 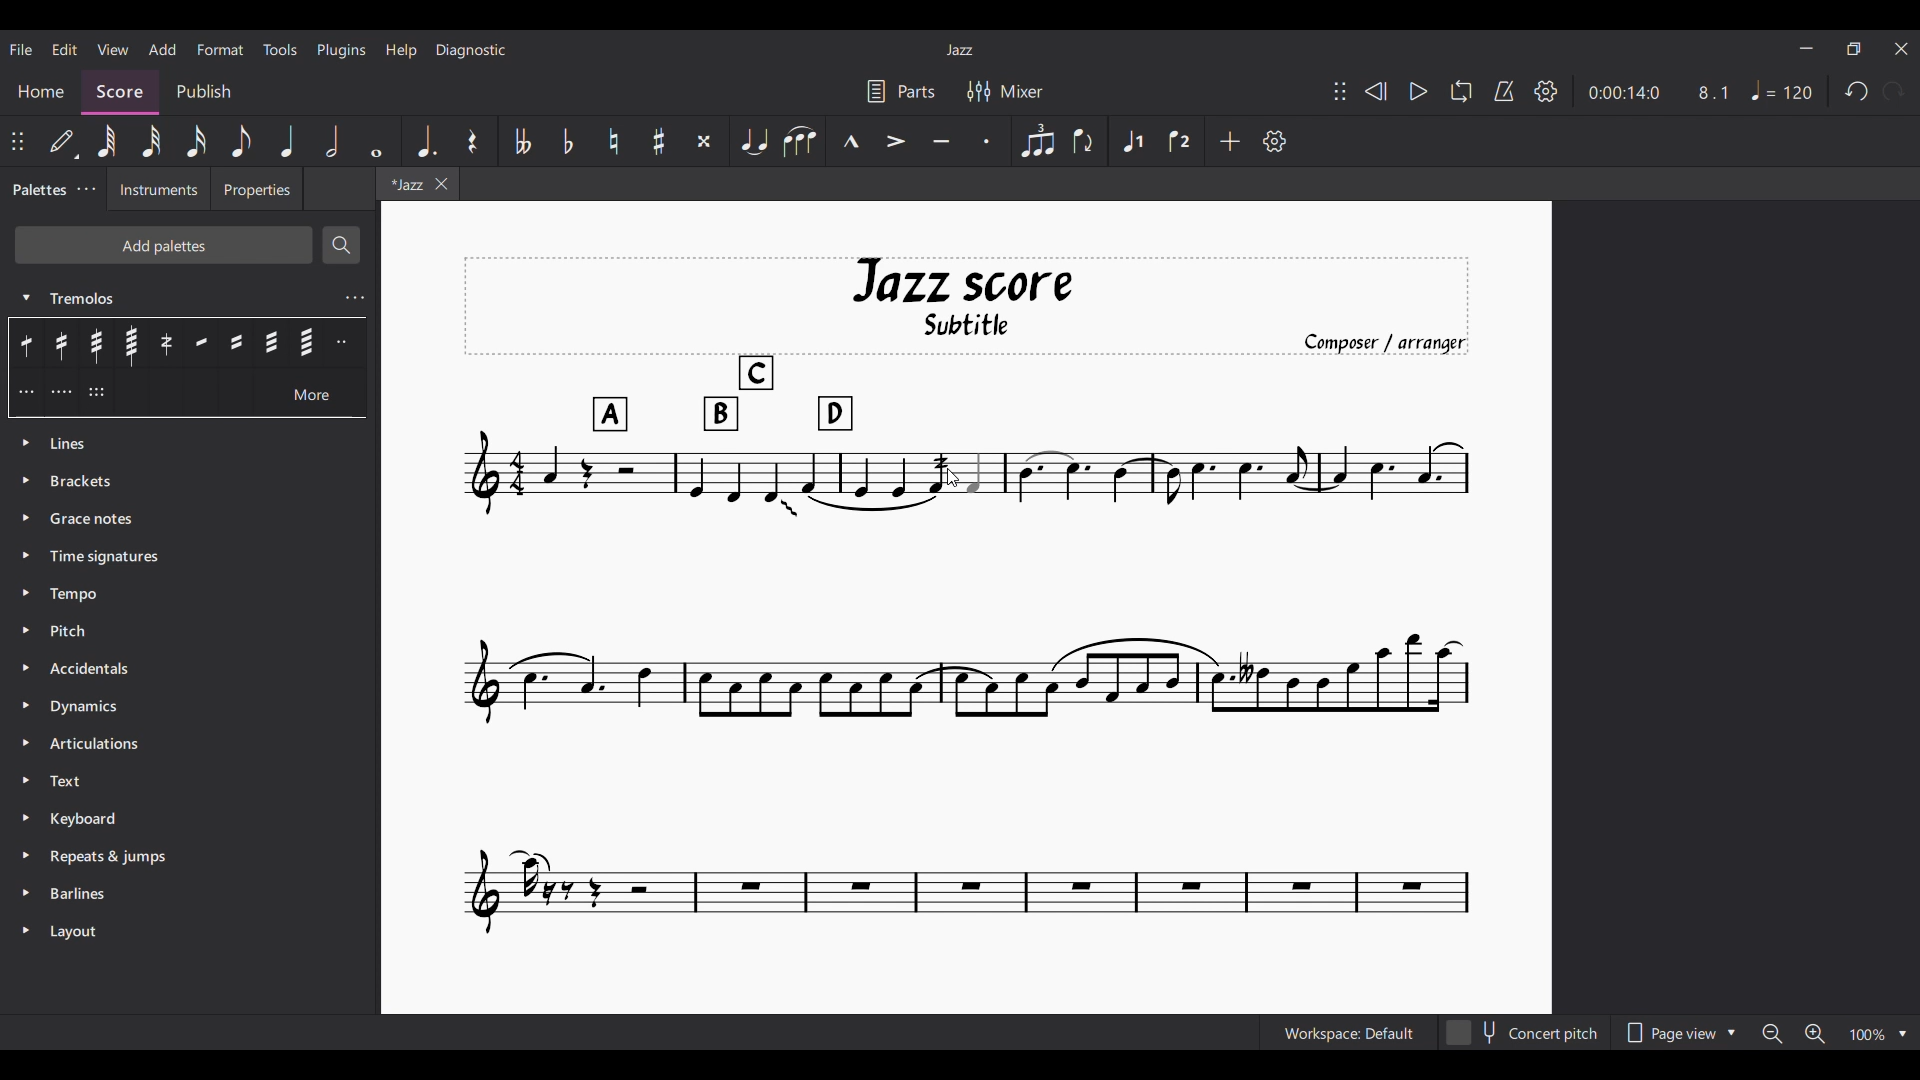 What do you see at coordinates (1419, 91) in the screenshot?
I see `Play` at bounding box center [1419, 91].